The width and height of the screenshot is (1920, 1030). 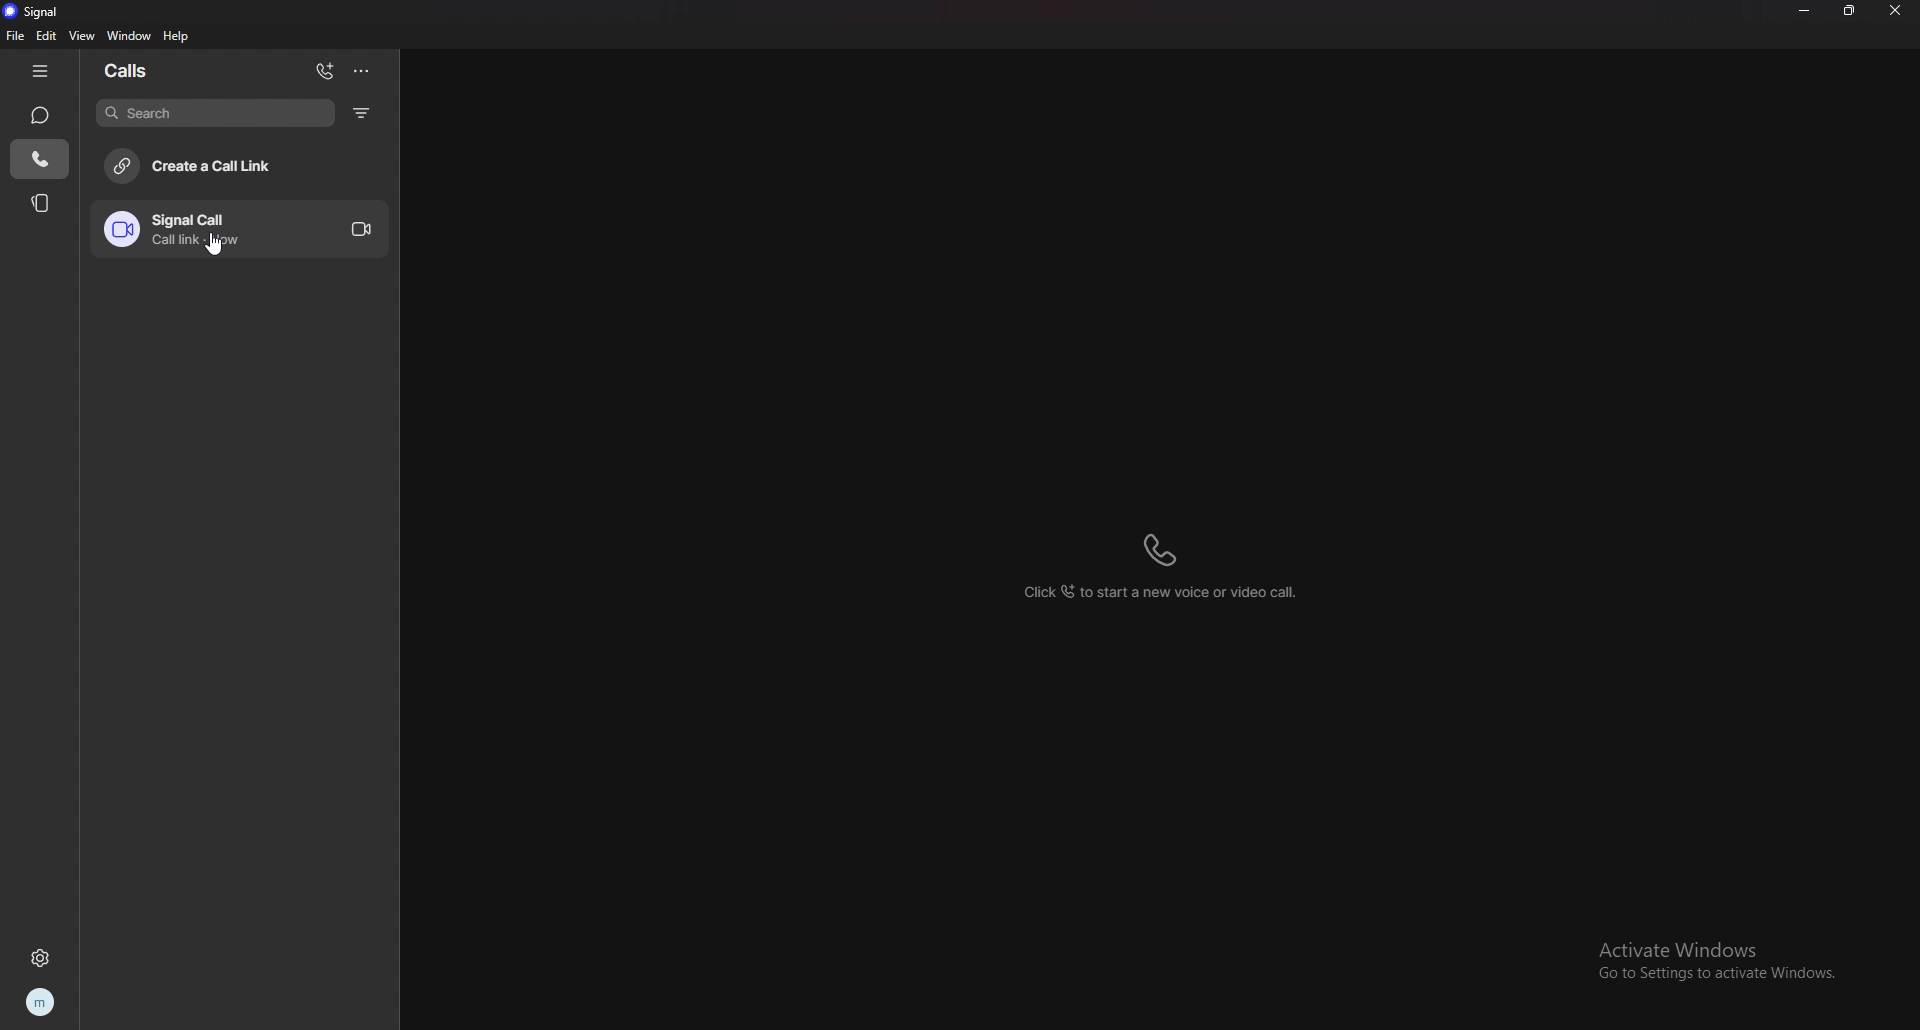 I want to click on profile, so click(x=43, y=1002).